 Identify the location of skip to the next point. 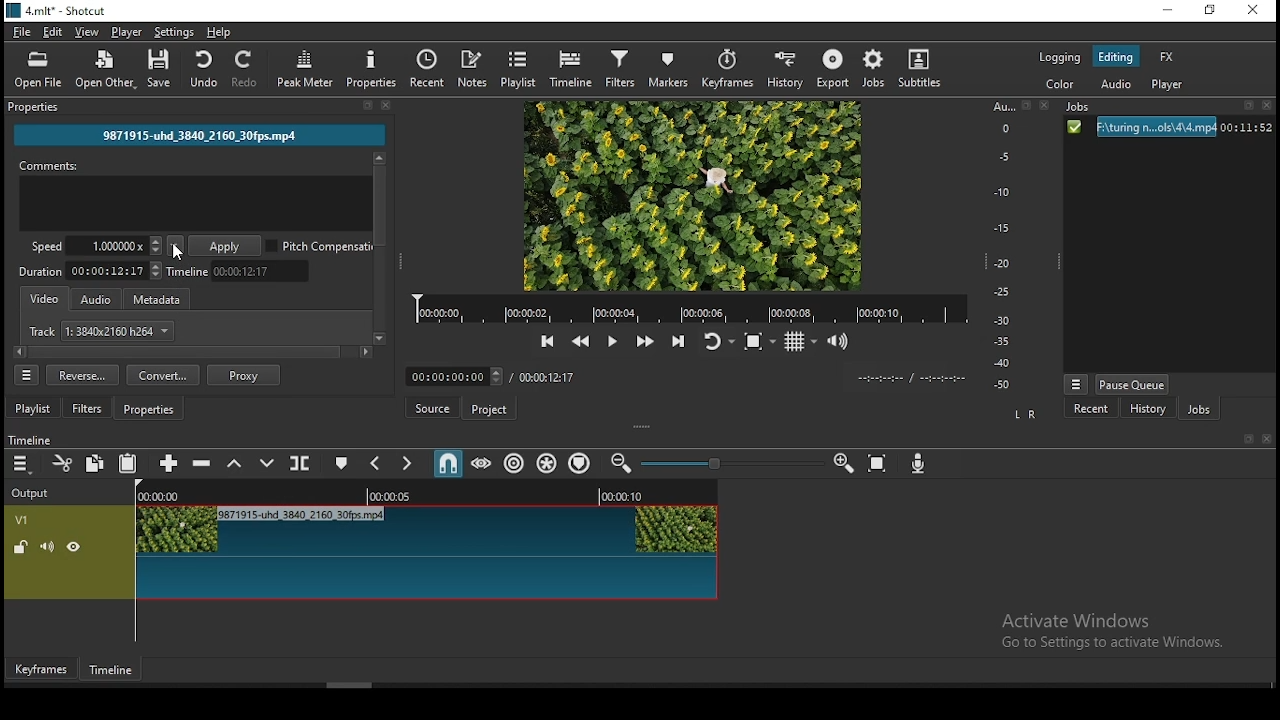
(678, 343).